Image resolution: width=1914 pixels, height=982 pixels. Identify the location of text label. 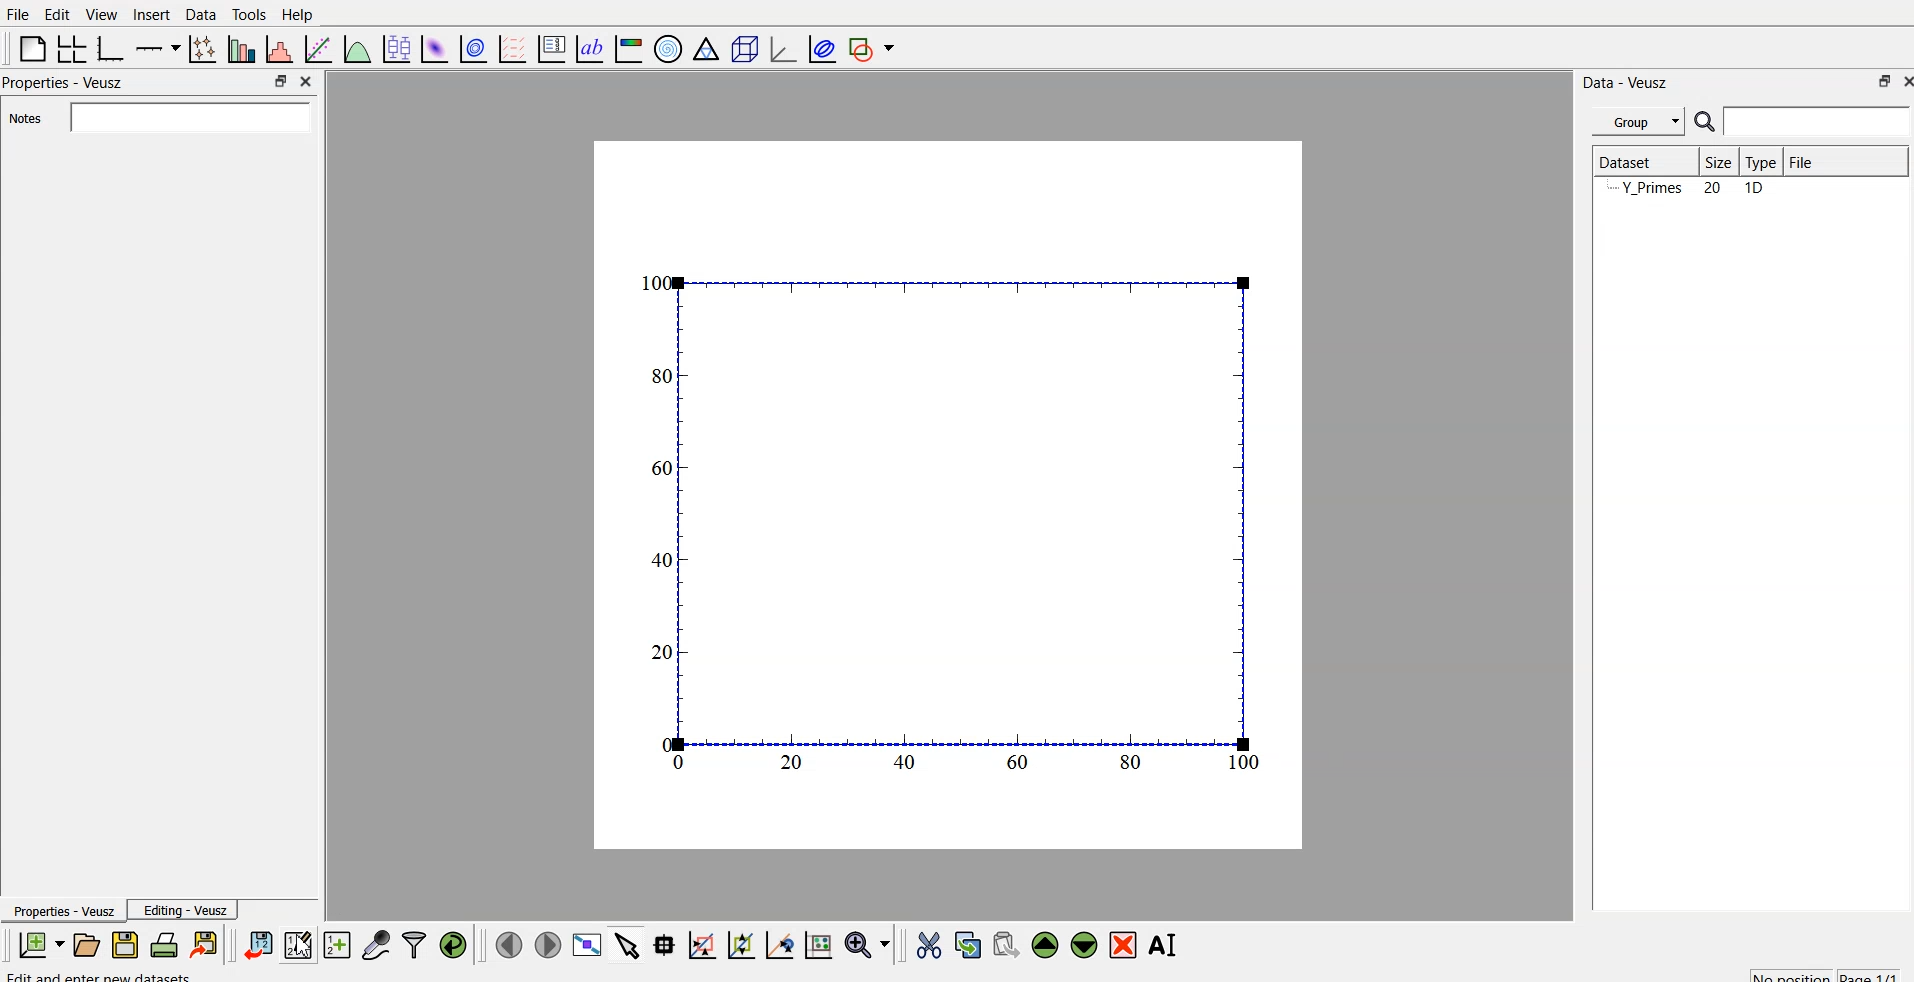
(587, 49).